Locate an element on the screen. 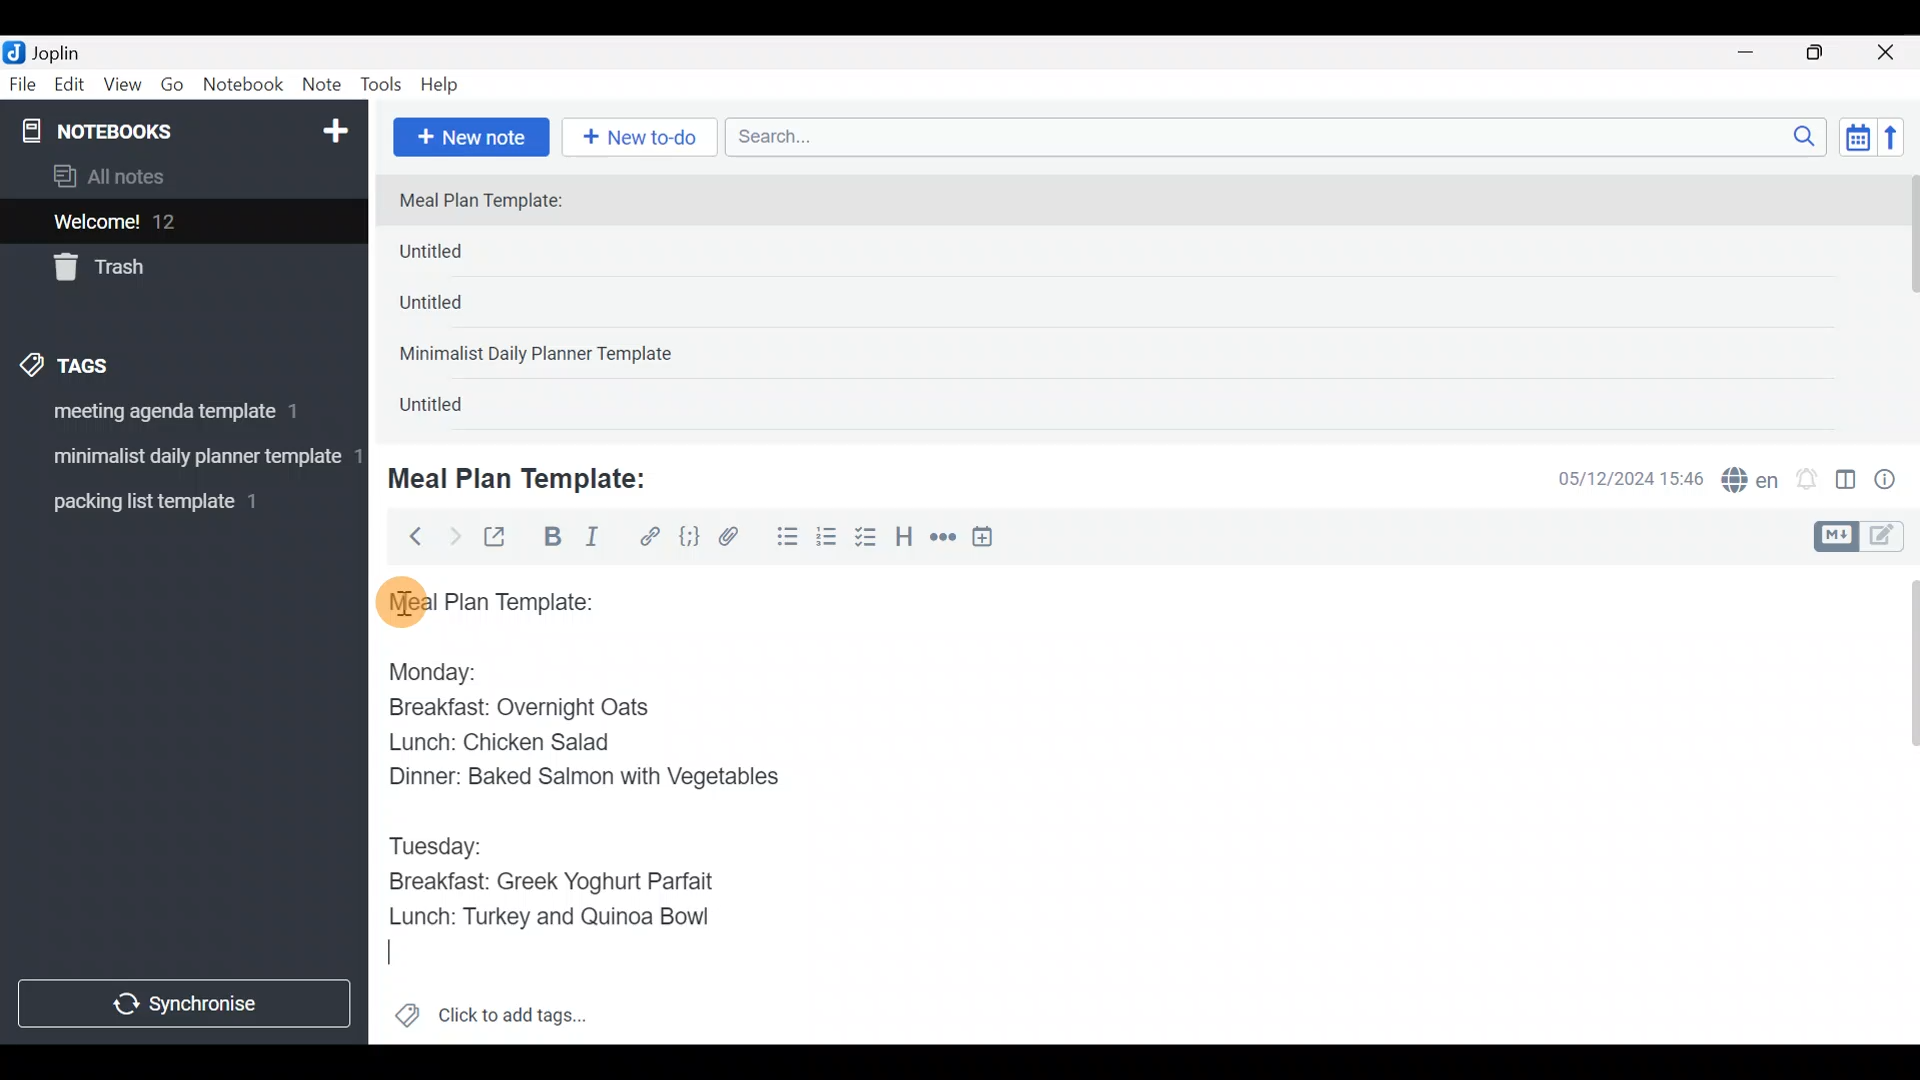 This screenshot has height=1080, width=1920. Tools is located at coordinates (382, 86).